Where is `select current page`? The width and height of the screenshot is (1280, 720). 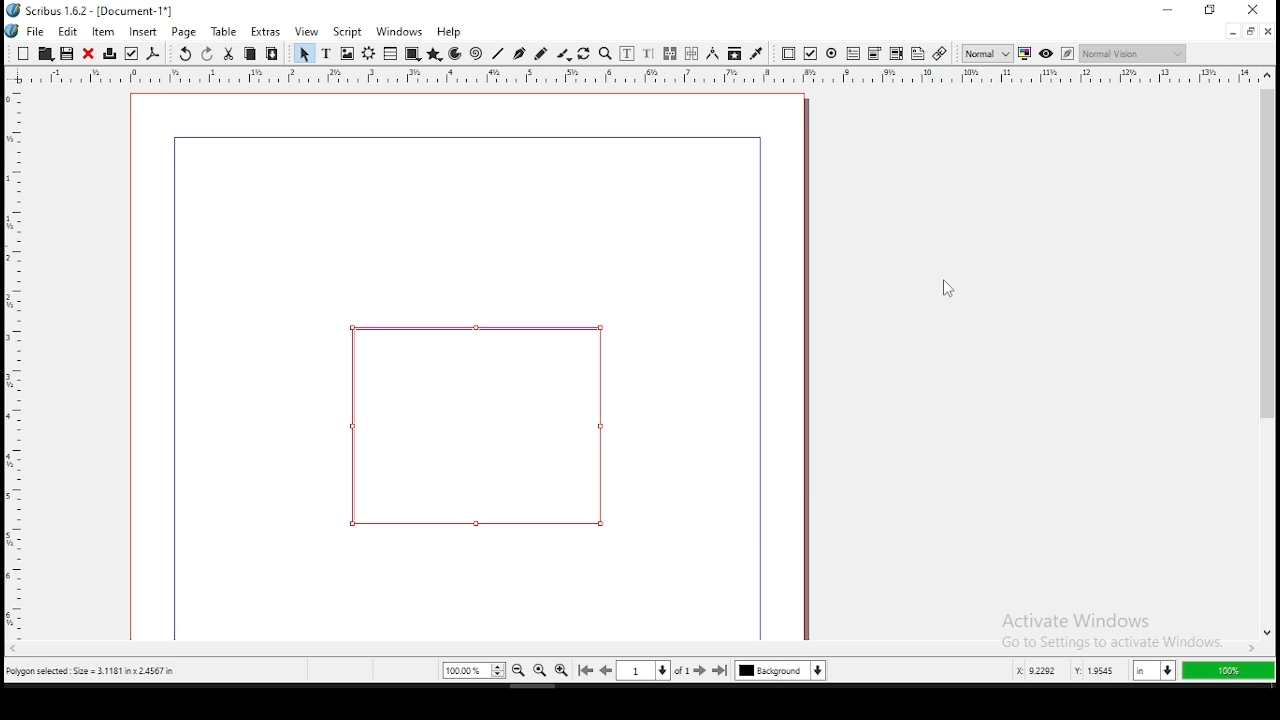 select current page is located at coordinates (644, 669).